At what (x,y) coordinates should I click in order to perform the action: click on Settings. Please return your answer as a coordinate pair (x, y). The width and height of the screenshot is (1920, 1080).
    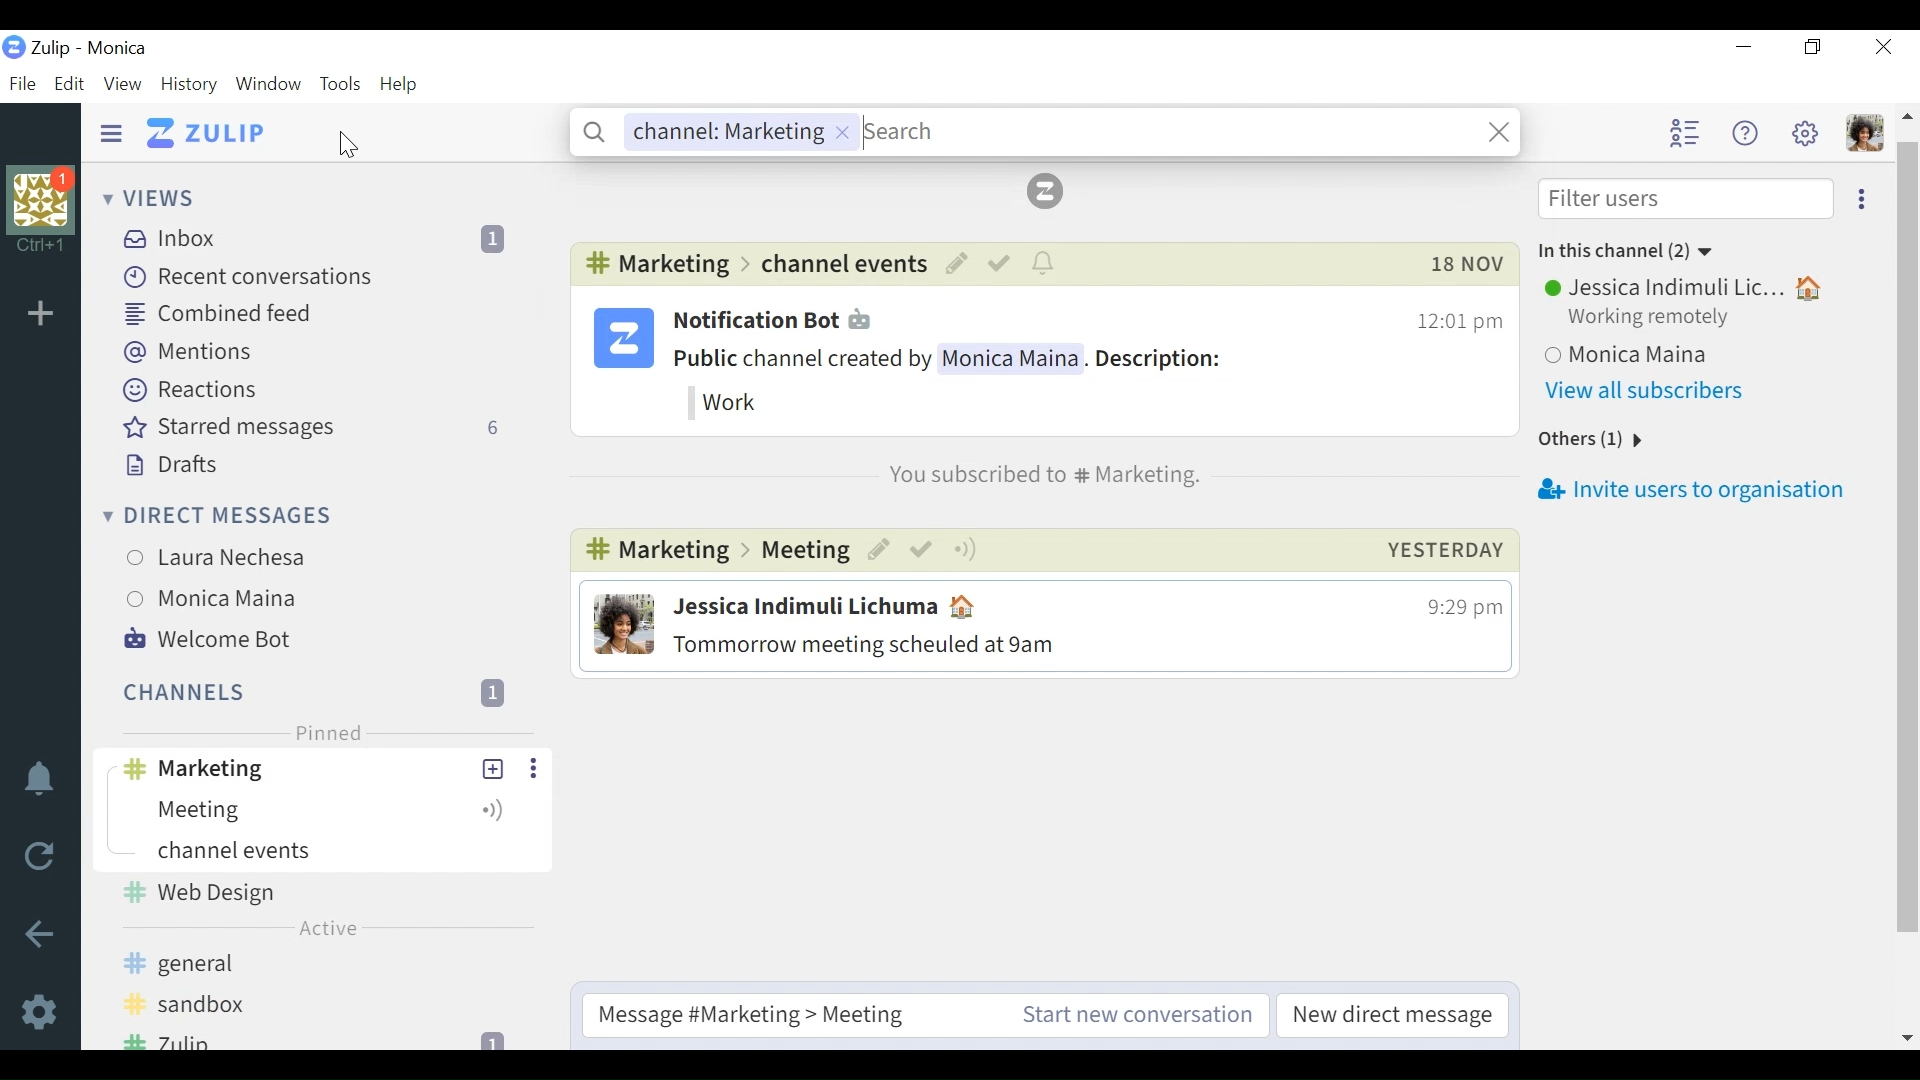
    Looking at the image, I should click on (1808, 132).